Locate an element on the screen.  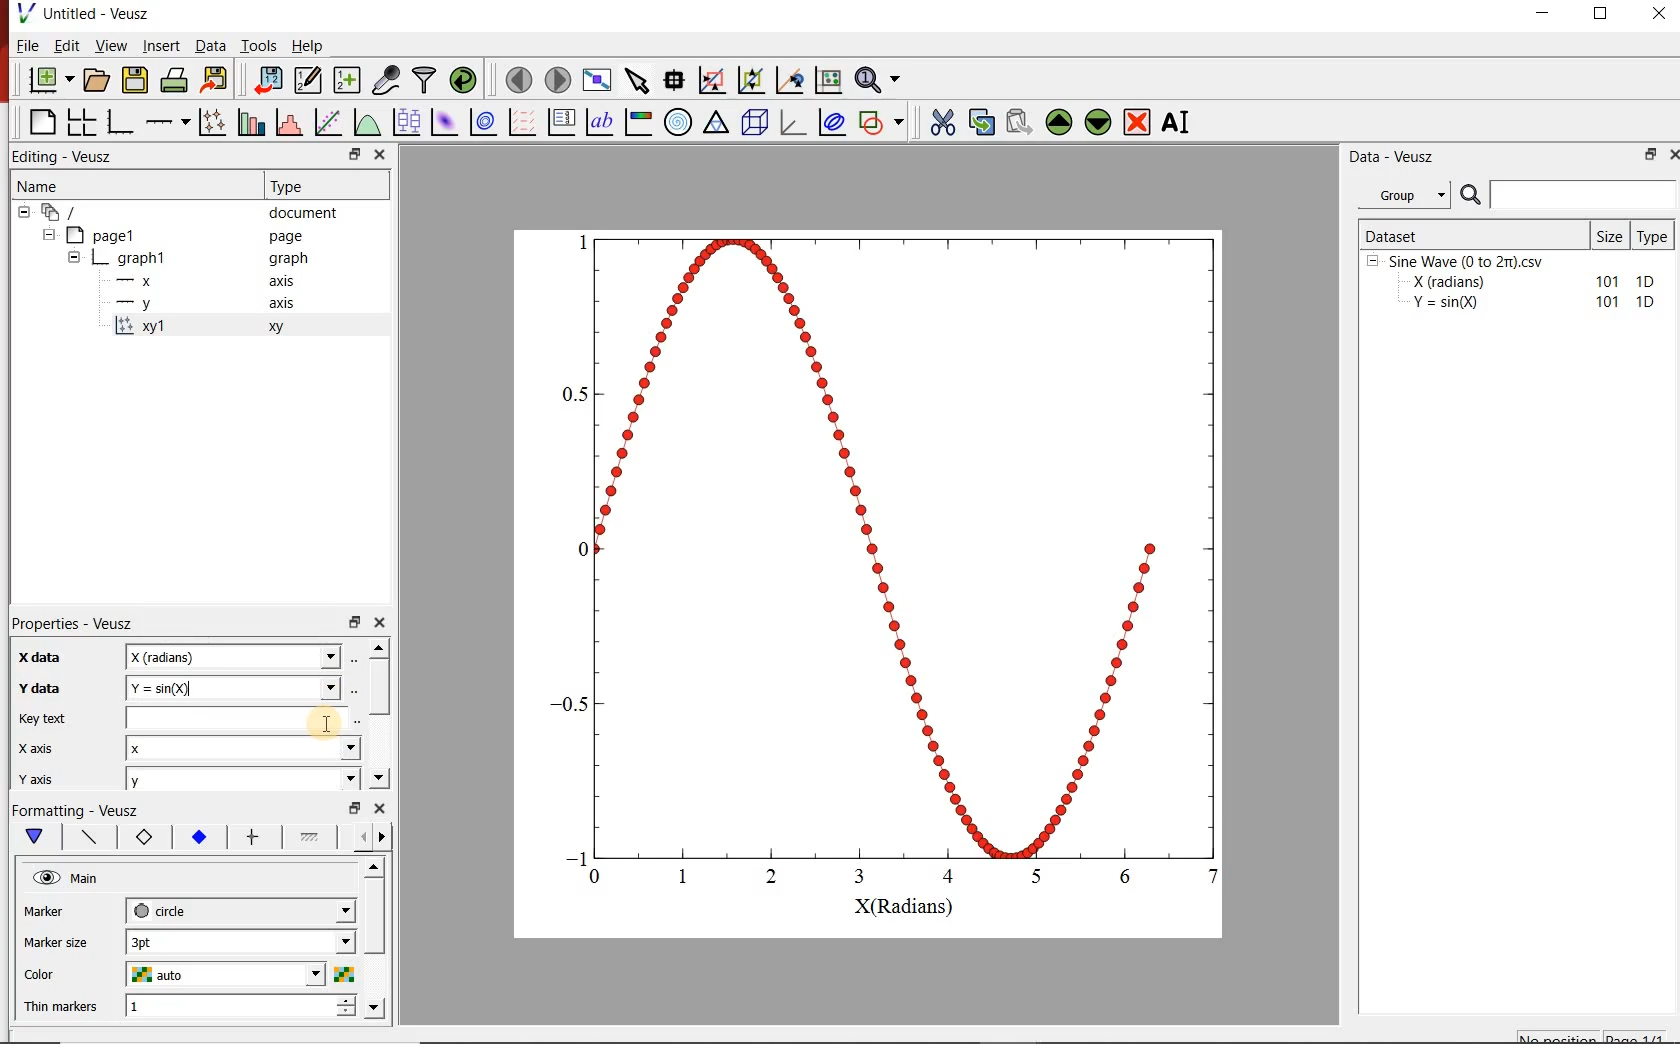
Cursor is located at coordinates (325, 732).